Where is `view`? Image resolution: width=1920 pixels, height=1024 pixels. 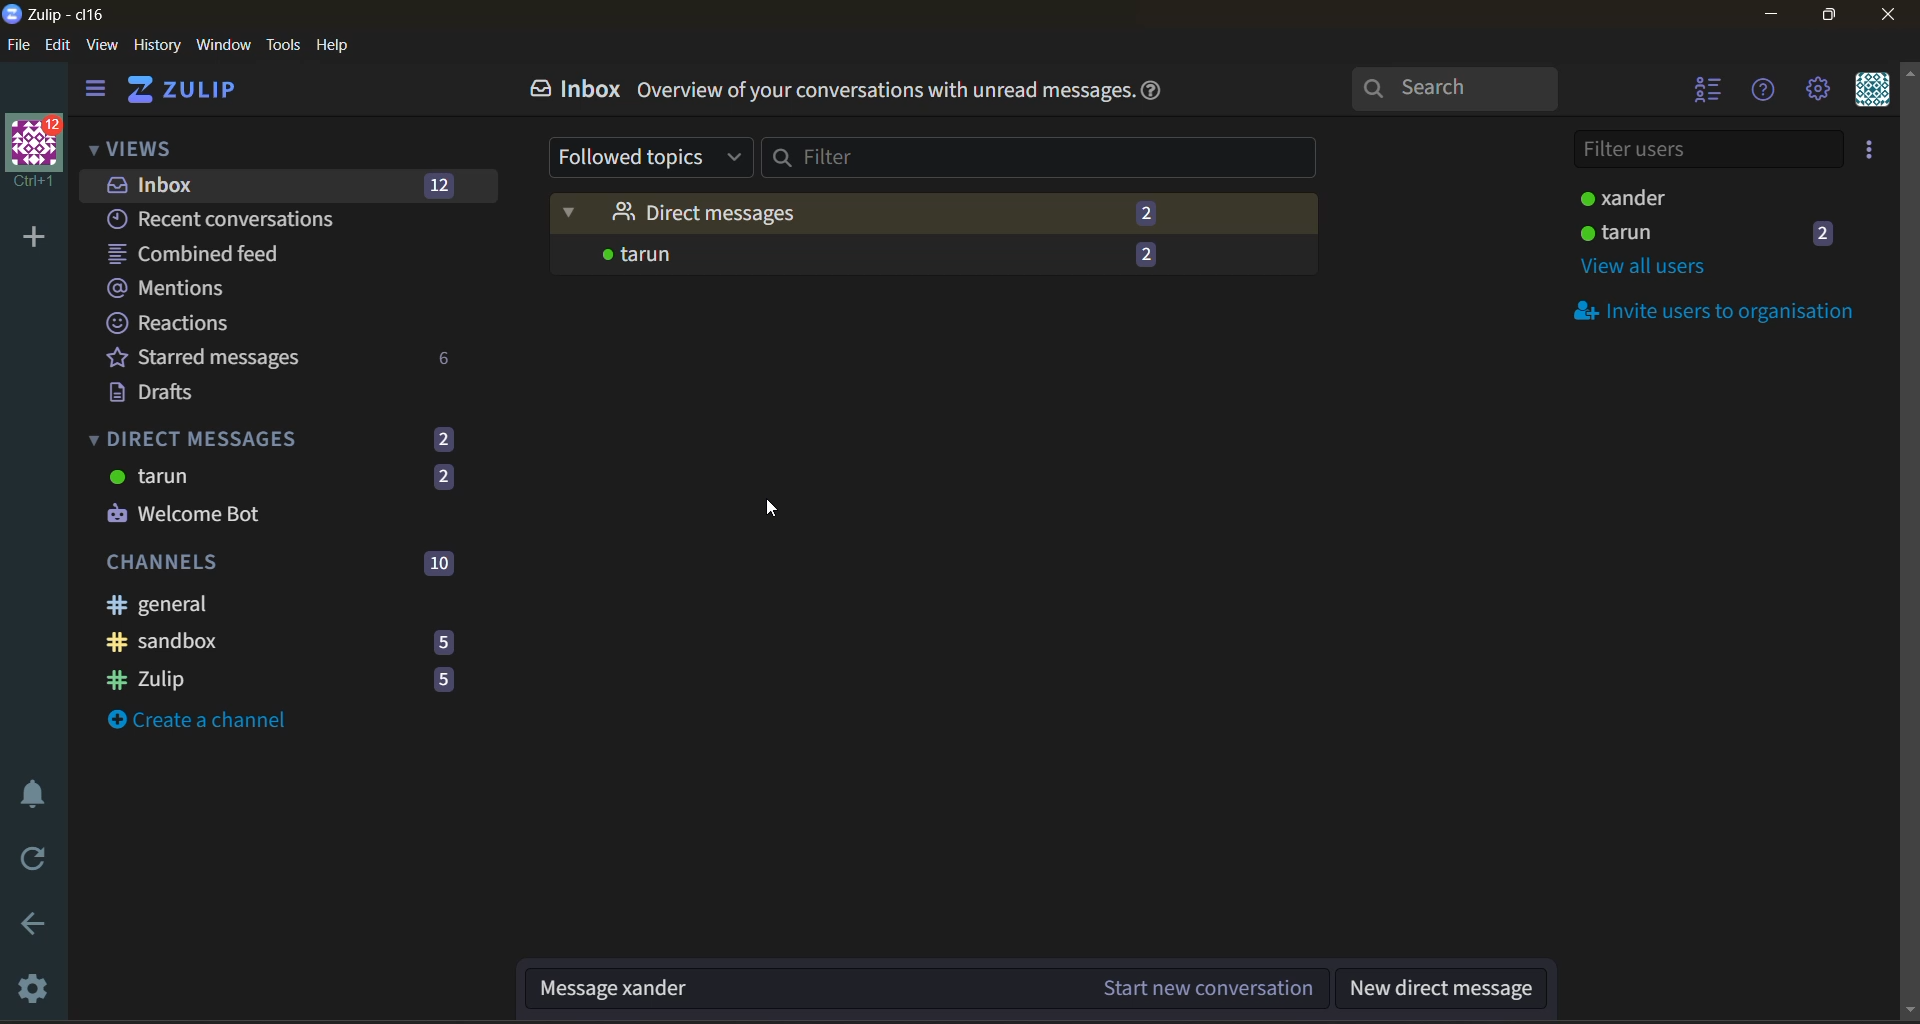
view is located at coordinates (107, 47).